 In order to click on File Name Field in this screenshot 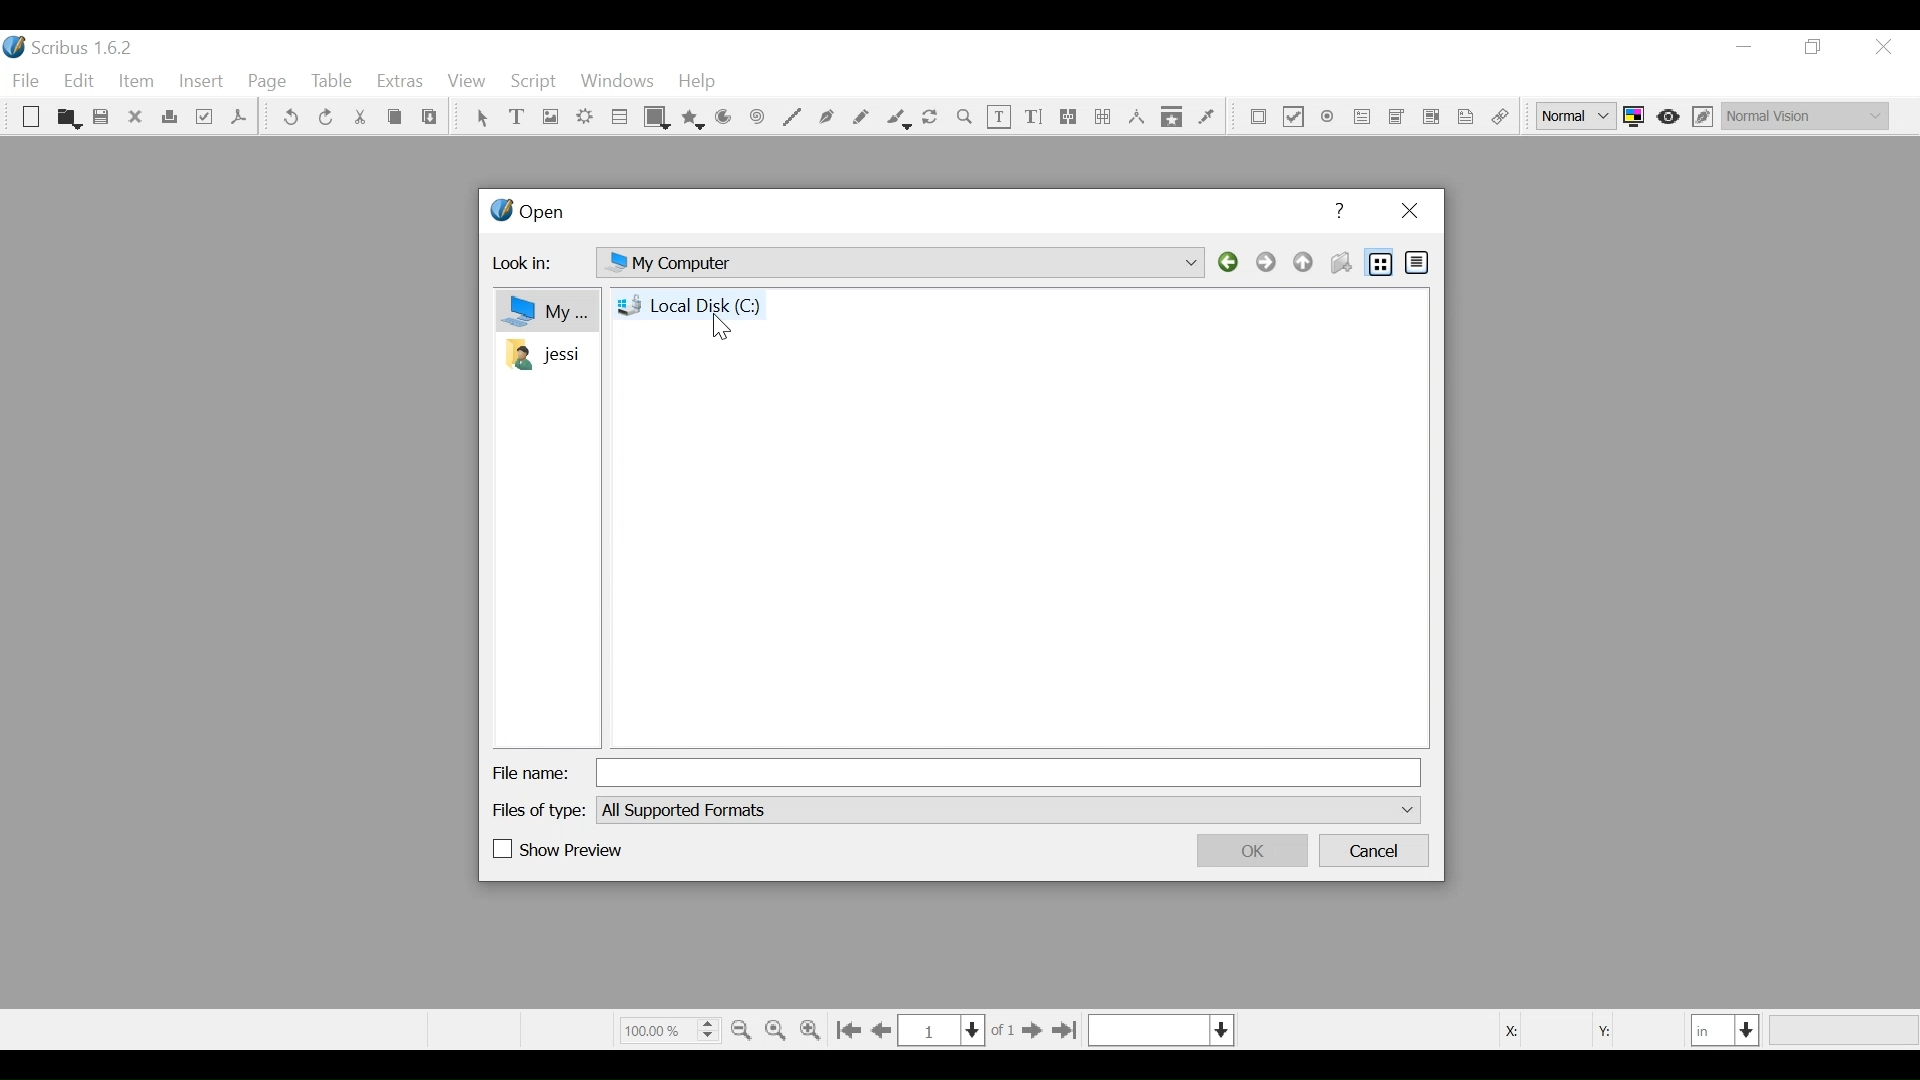, I will do `click(1012, 772)`.